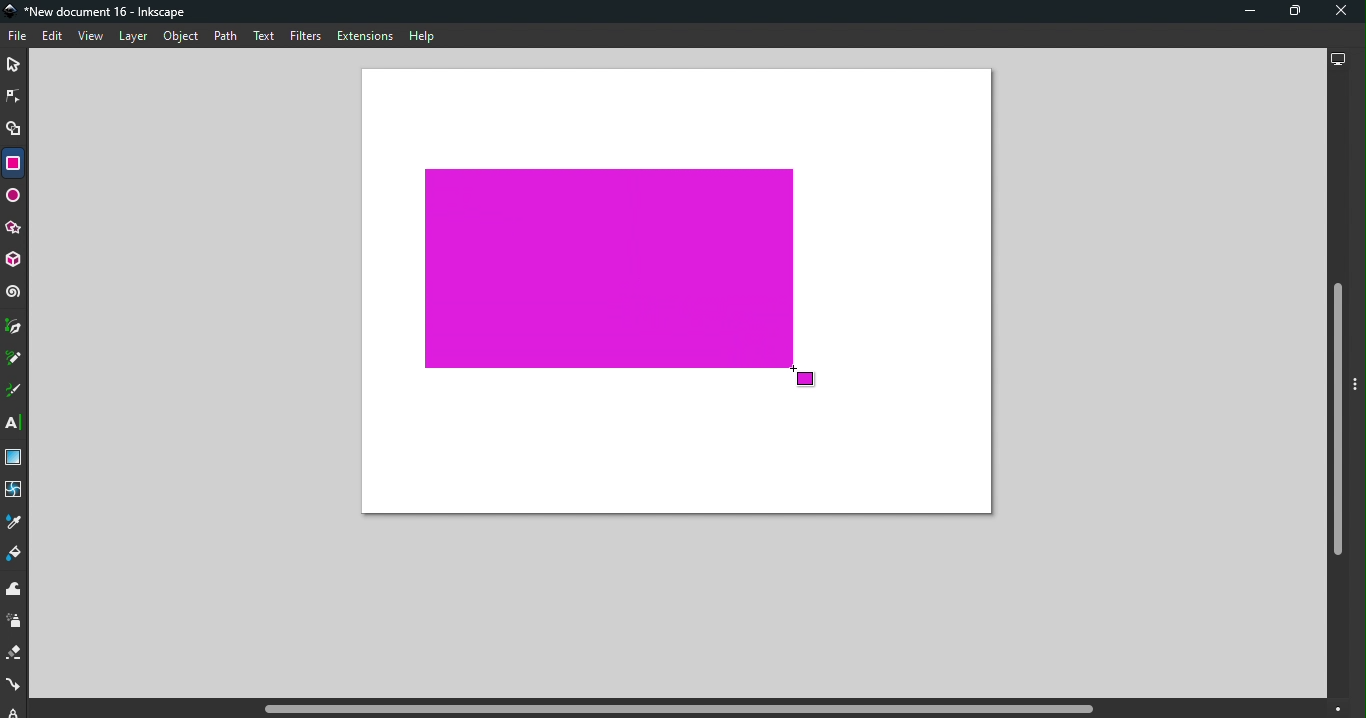  Describe the element at coordinates (17, 622) in the screenshot. I see `Spray tool` at that location.